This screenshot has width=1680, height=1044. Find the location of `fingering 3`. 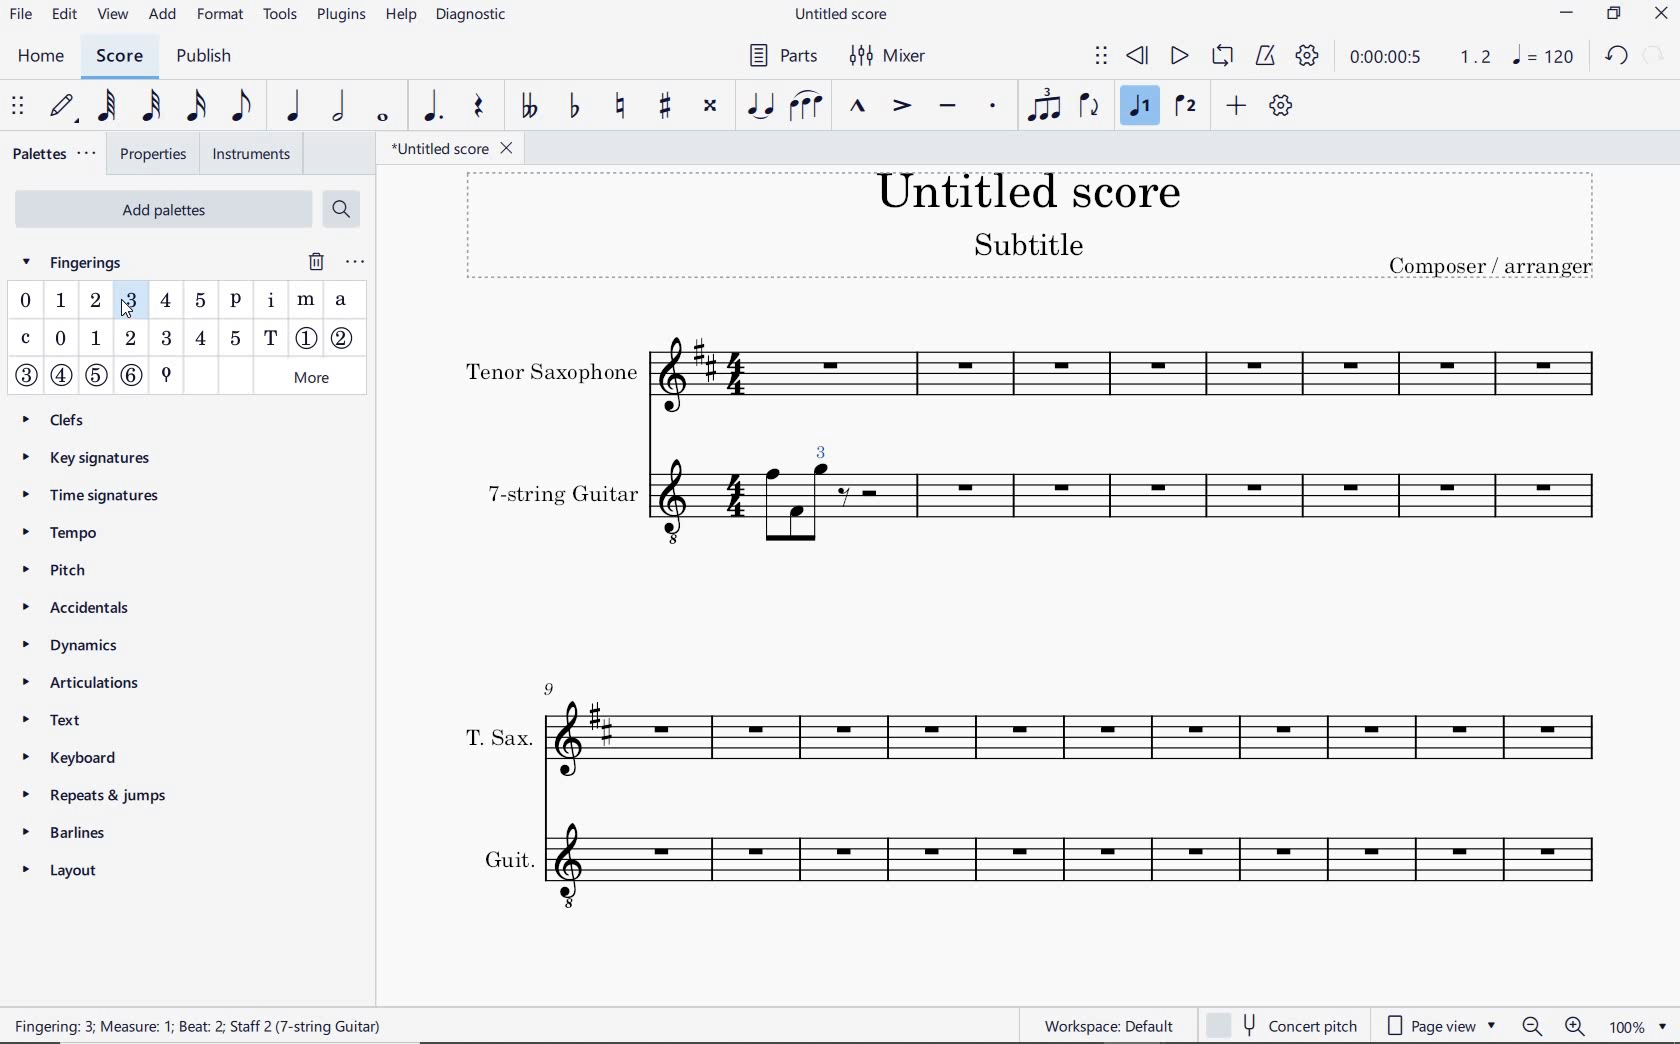

fingering 3 is located at coordinates (127, 345).